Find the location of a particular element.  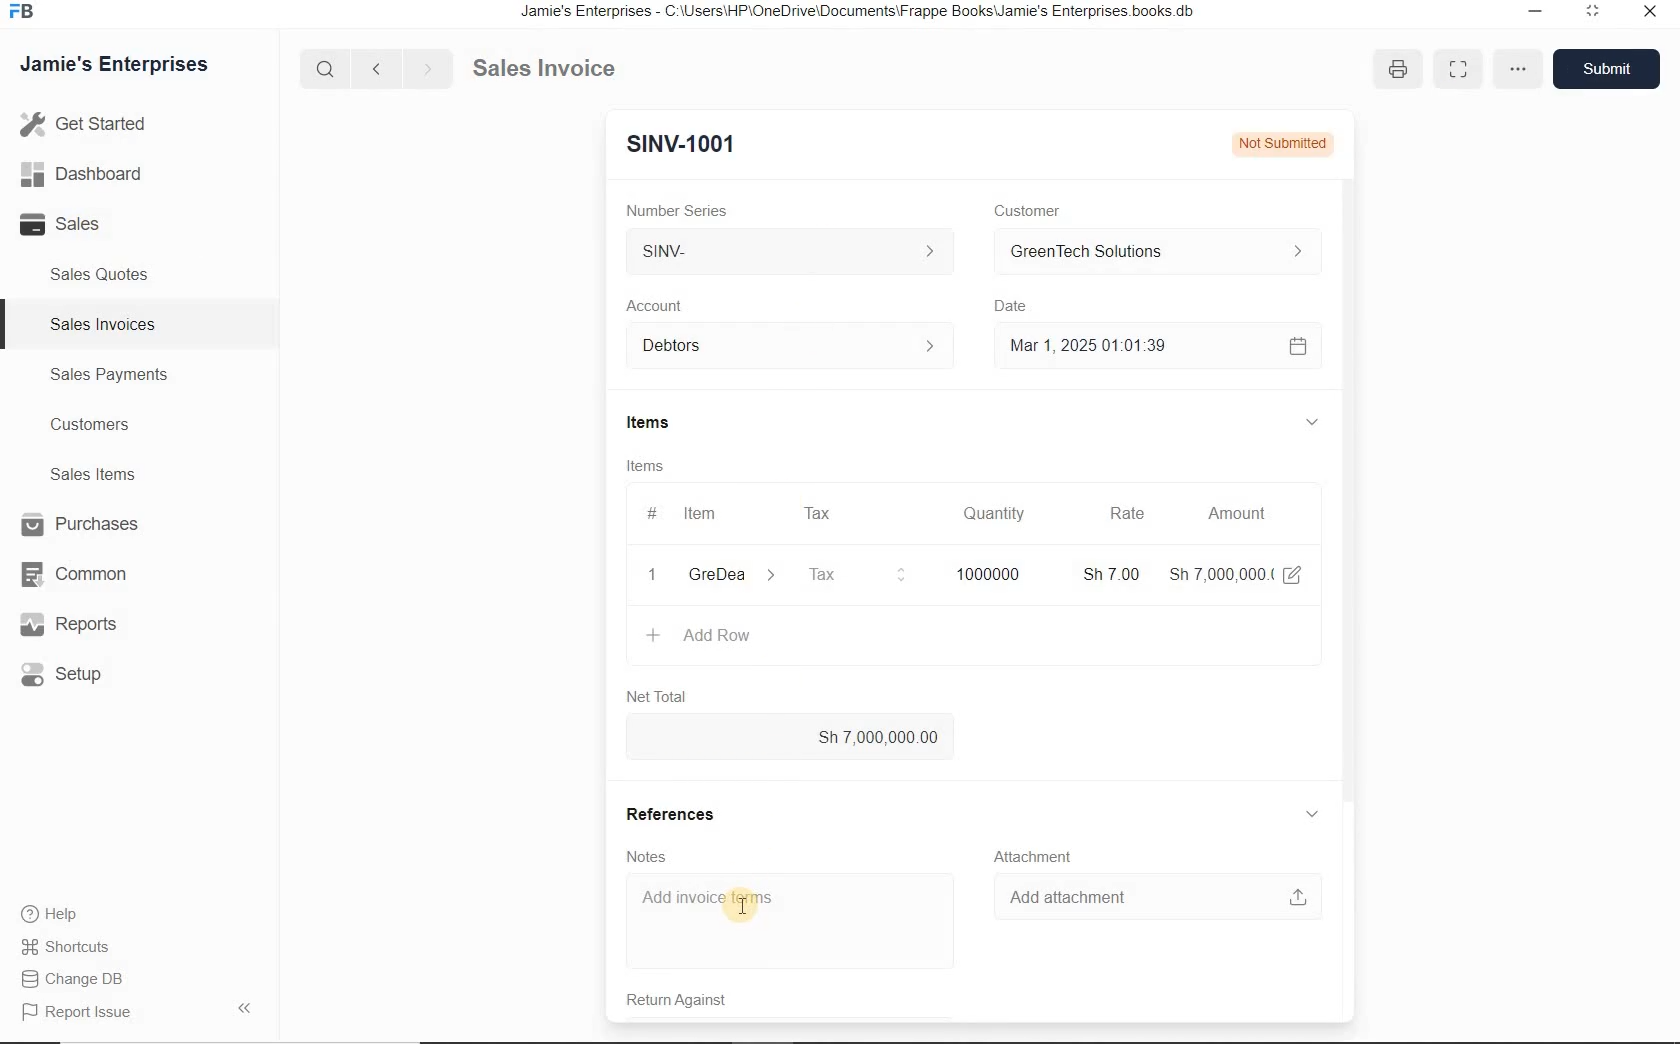

Purchases is located at coordinates (74, 524).